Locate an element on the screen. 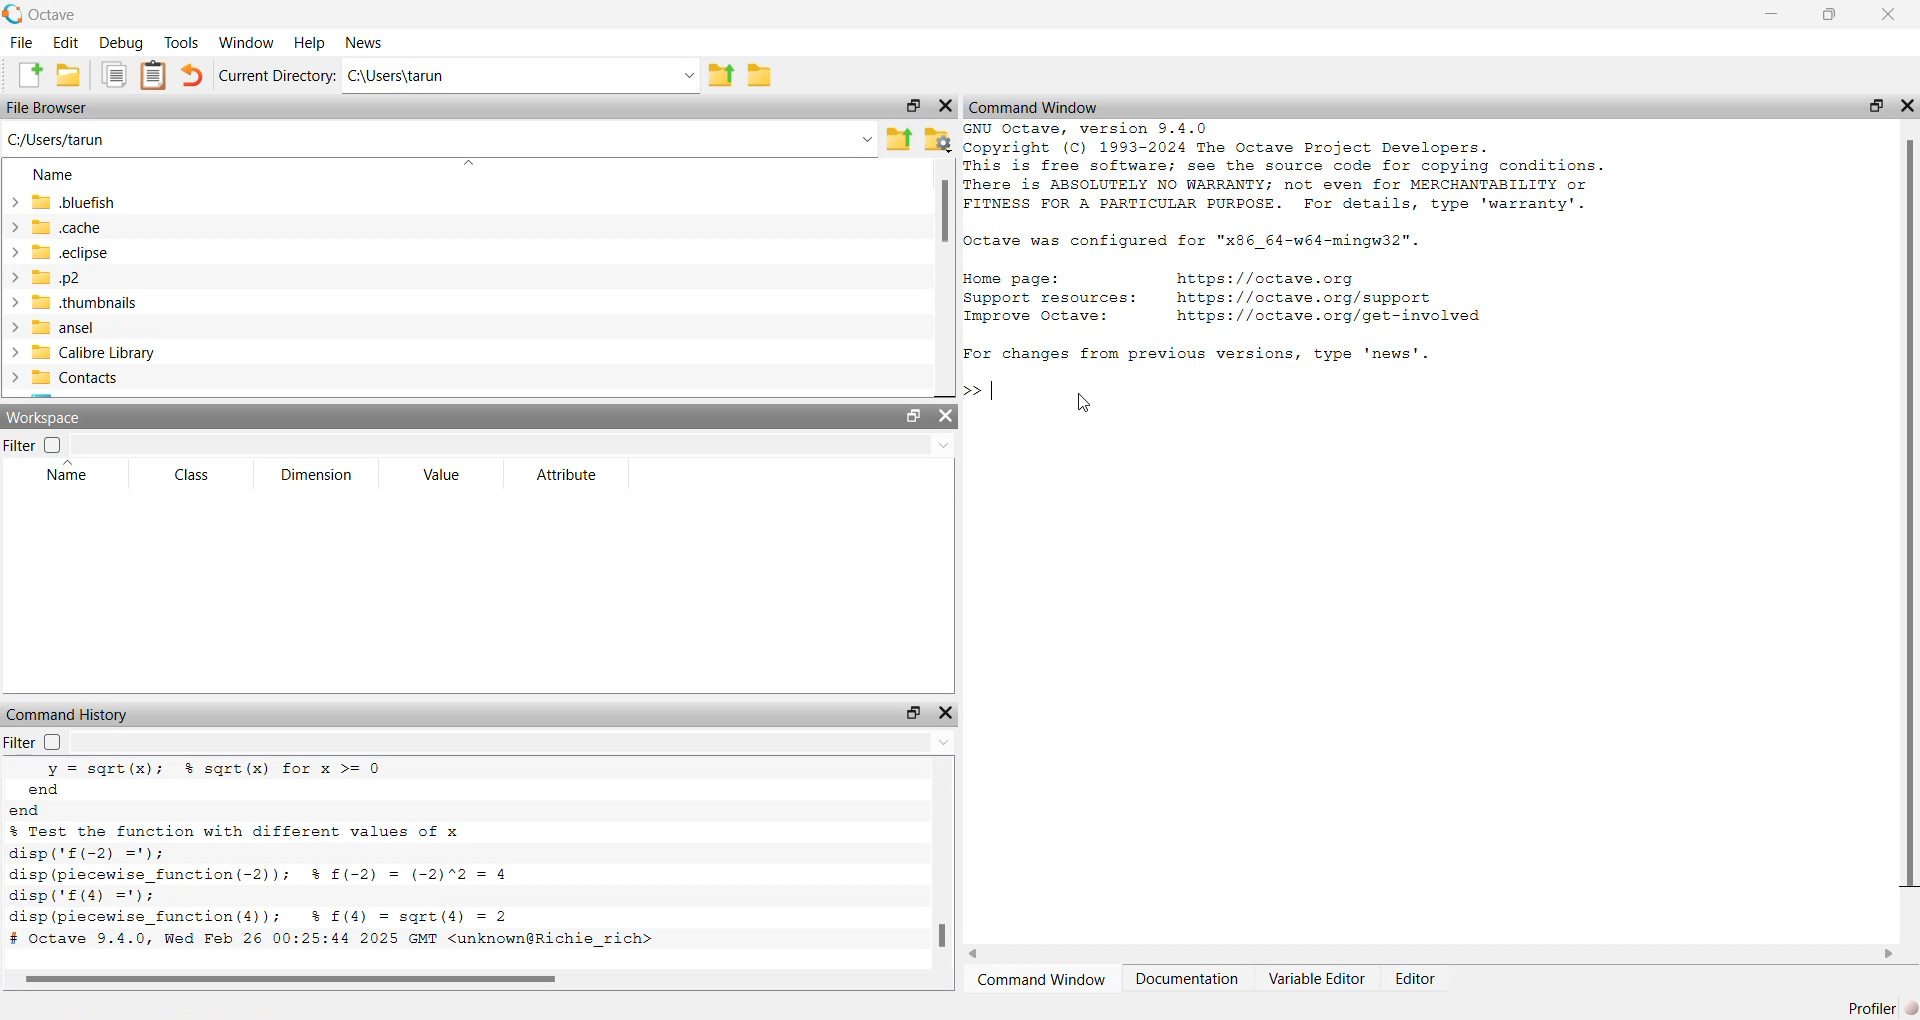  Close is located at coordinates (1906, 100).